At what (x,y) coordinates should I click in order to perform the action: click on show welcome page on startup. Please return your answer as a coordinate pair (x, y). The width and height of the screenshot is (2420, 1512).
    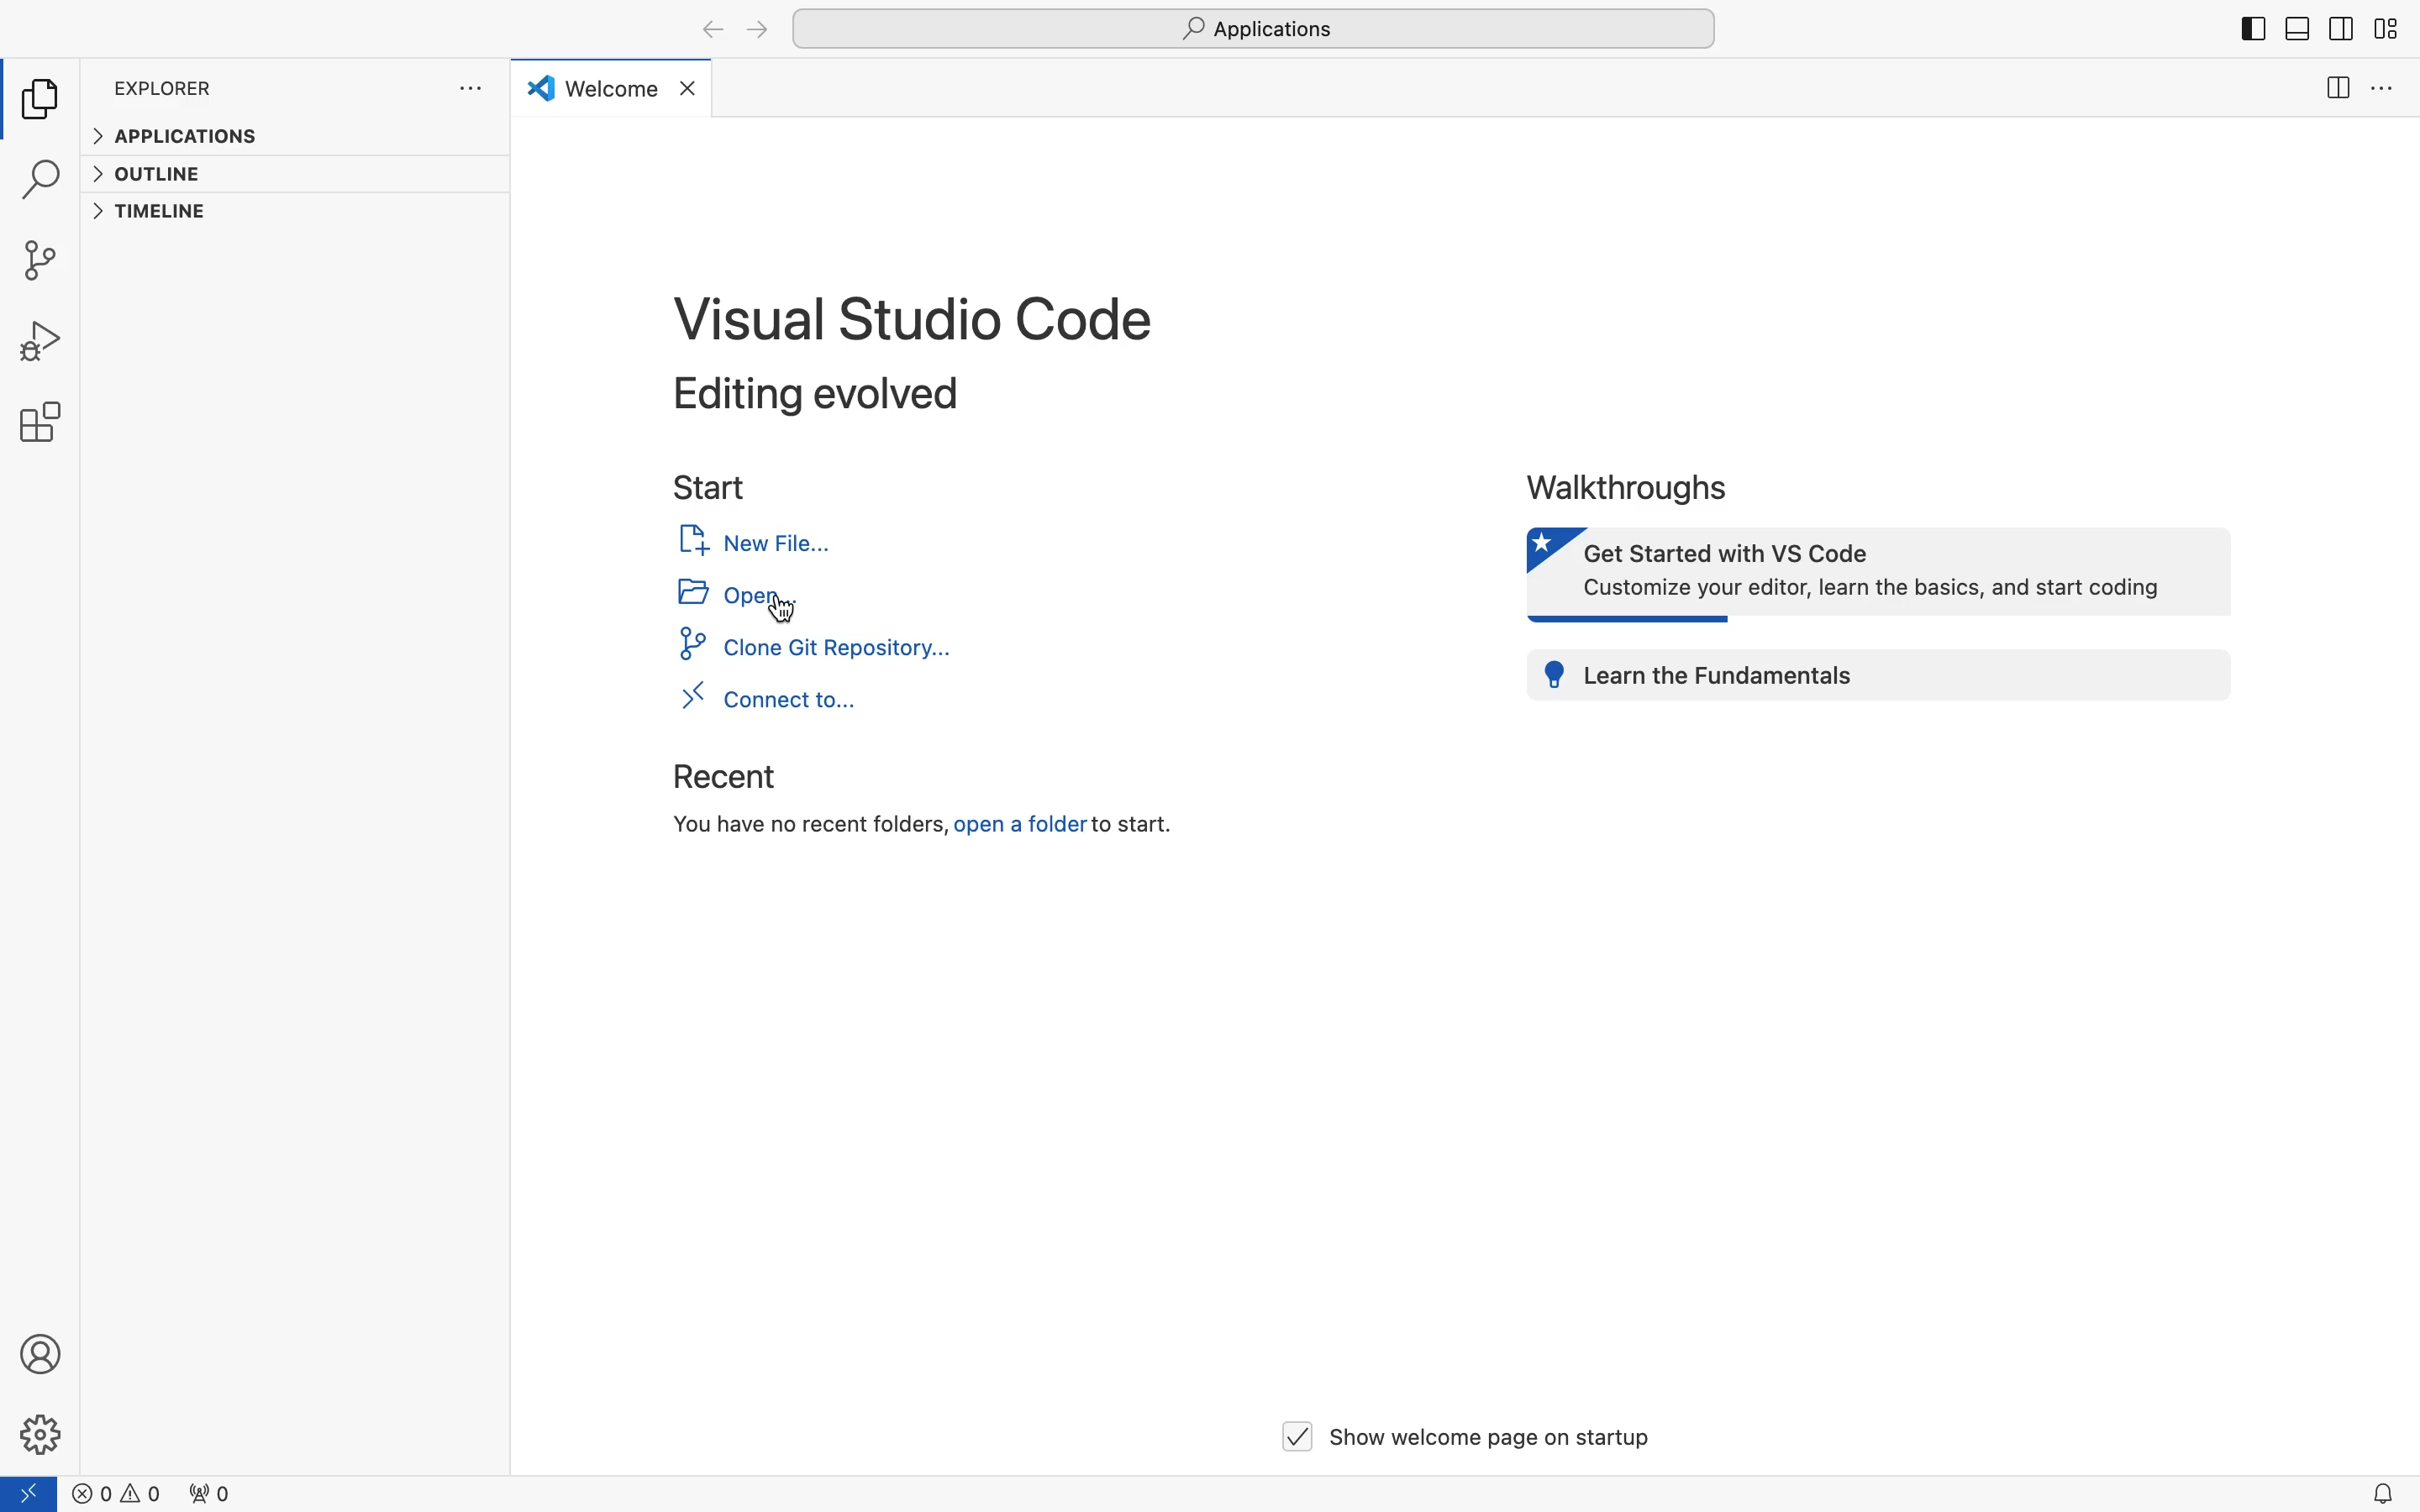
    Looking at the image, I should click on (1465, 1432).